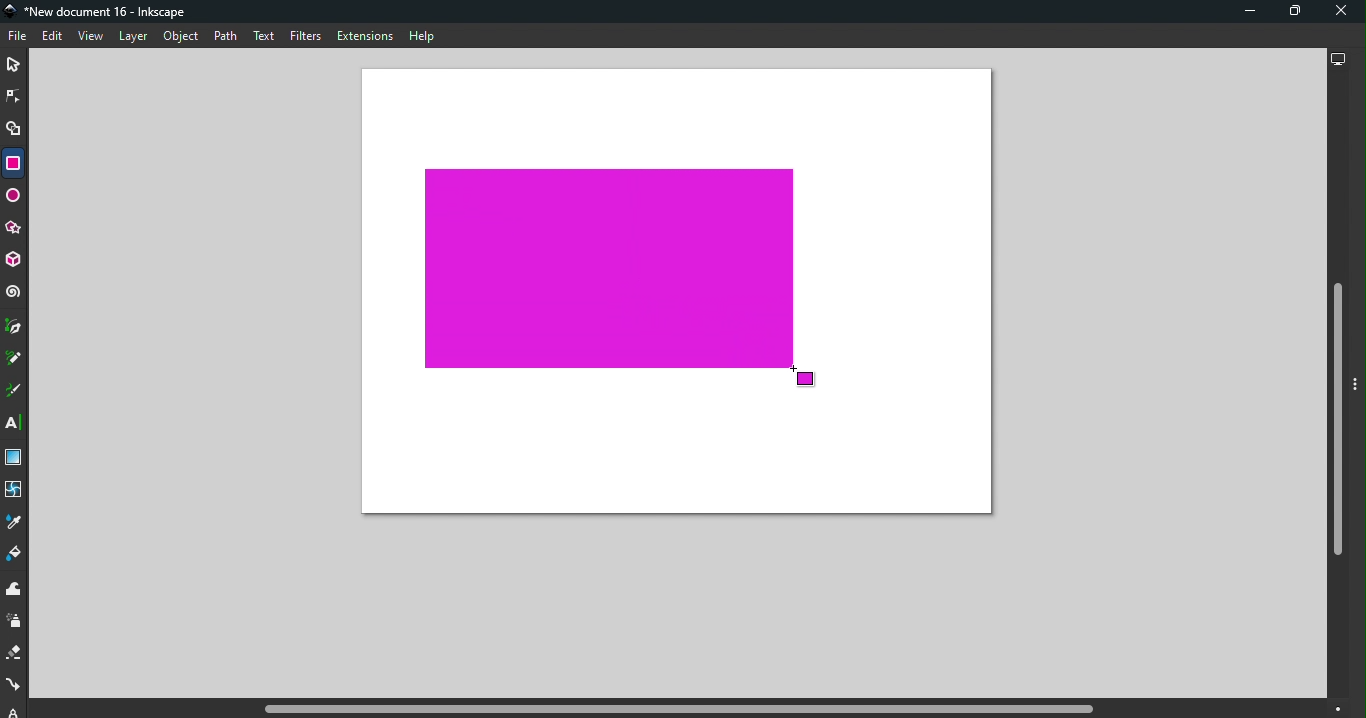 The height and width of the screenshot is (718, 1366). Describe the element at coordinates (14, 292) in the screenshot. I see `Spiral tool` at that location.